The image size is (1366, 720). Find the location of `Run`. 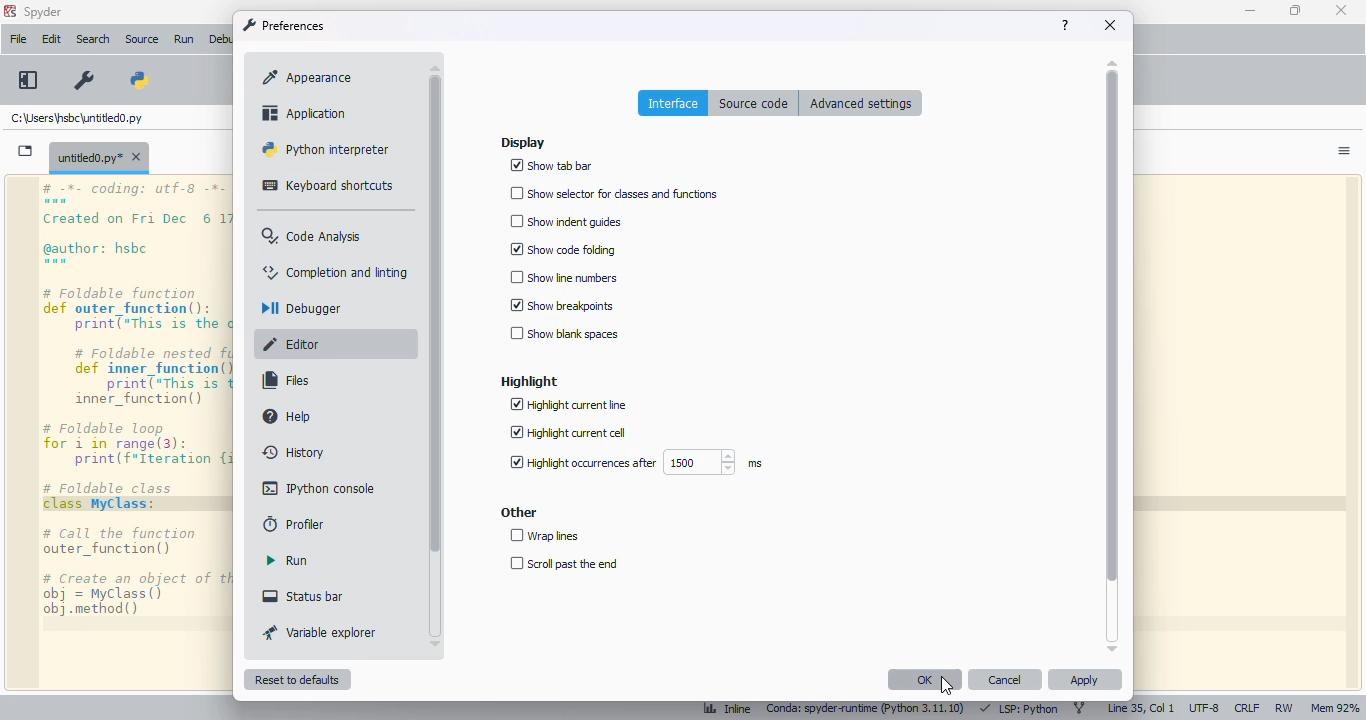

Run is located at coordinates (187, 40).